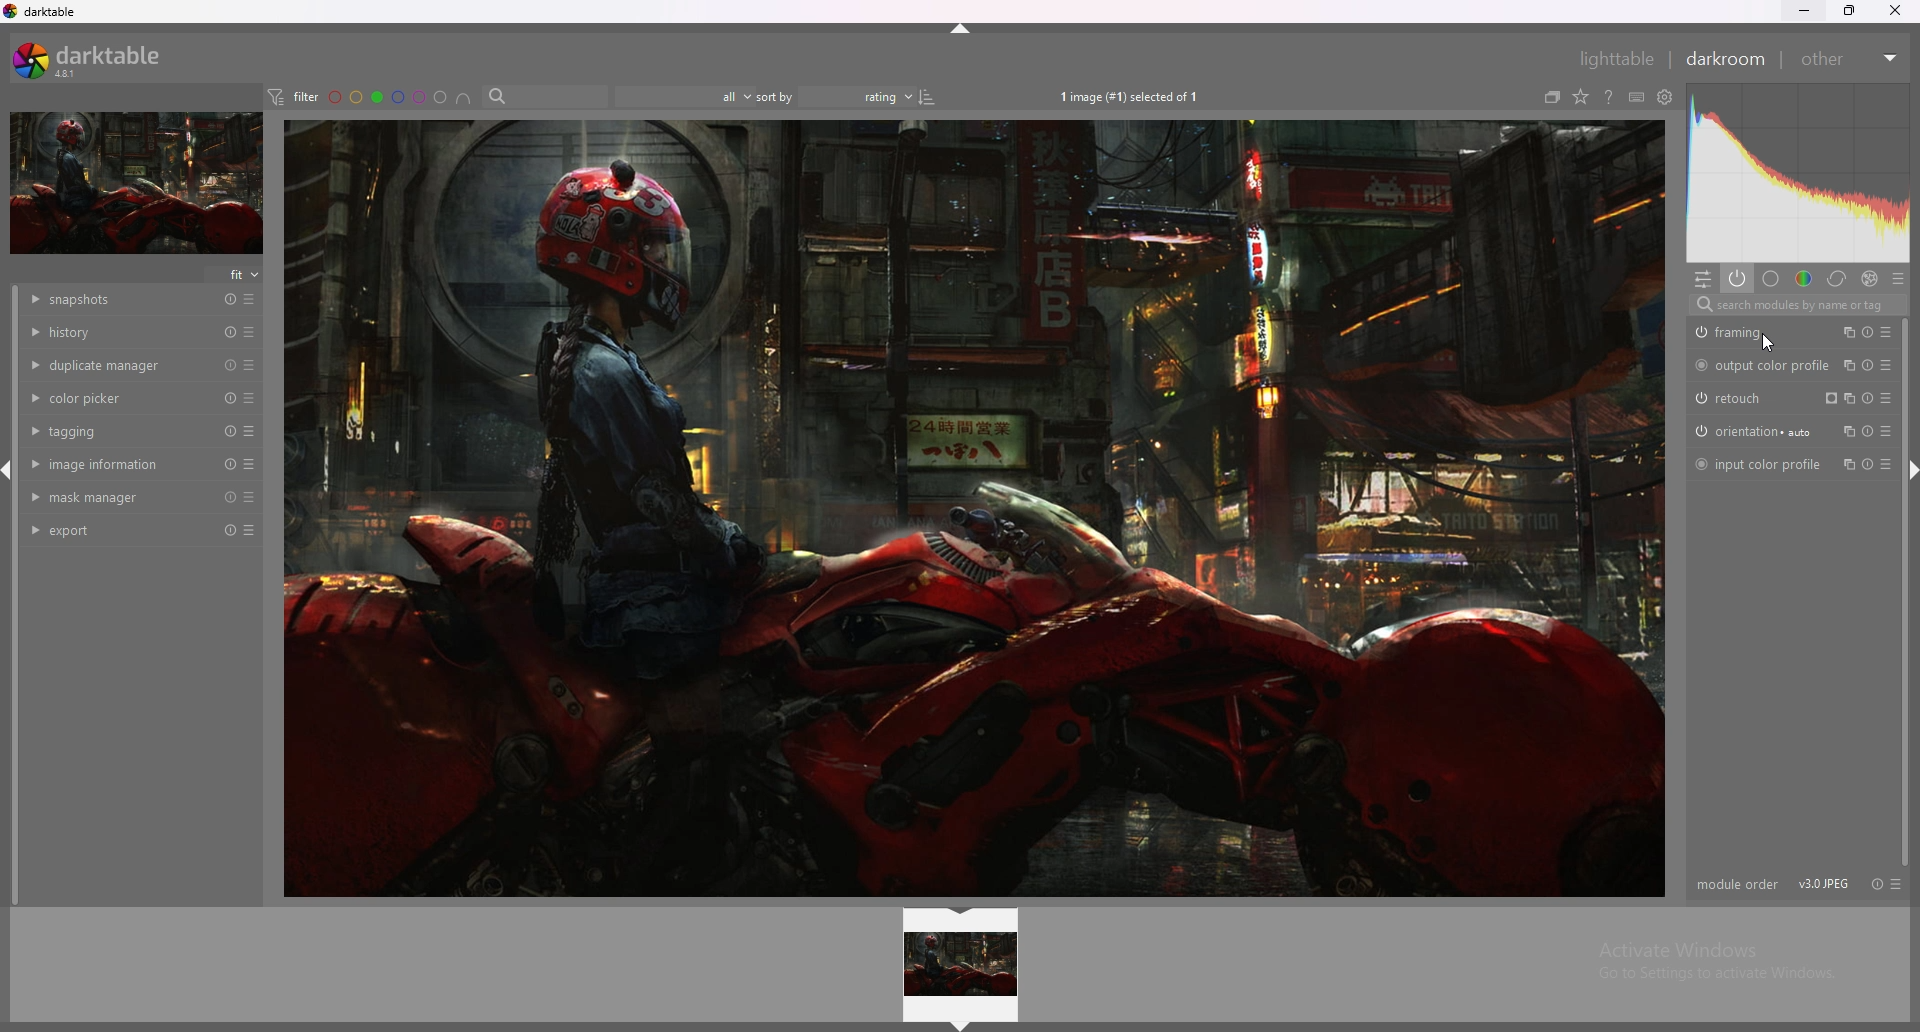 The height and width of the screenshot is (1032, 1920). What do you see at coordinates (1712, 966) in the screenshot?
I see `Activate Windows
Go to Settings to activate Windows` at bounding box center [1712, 966].